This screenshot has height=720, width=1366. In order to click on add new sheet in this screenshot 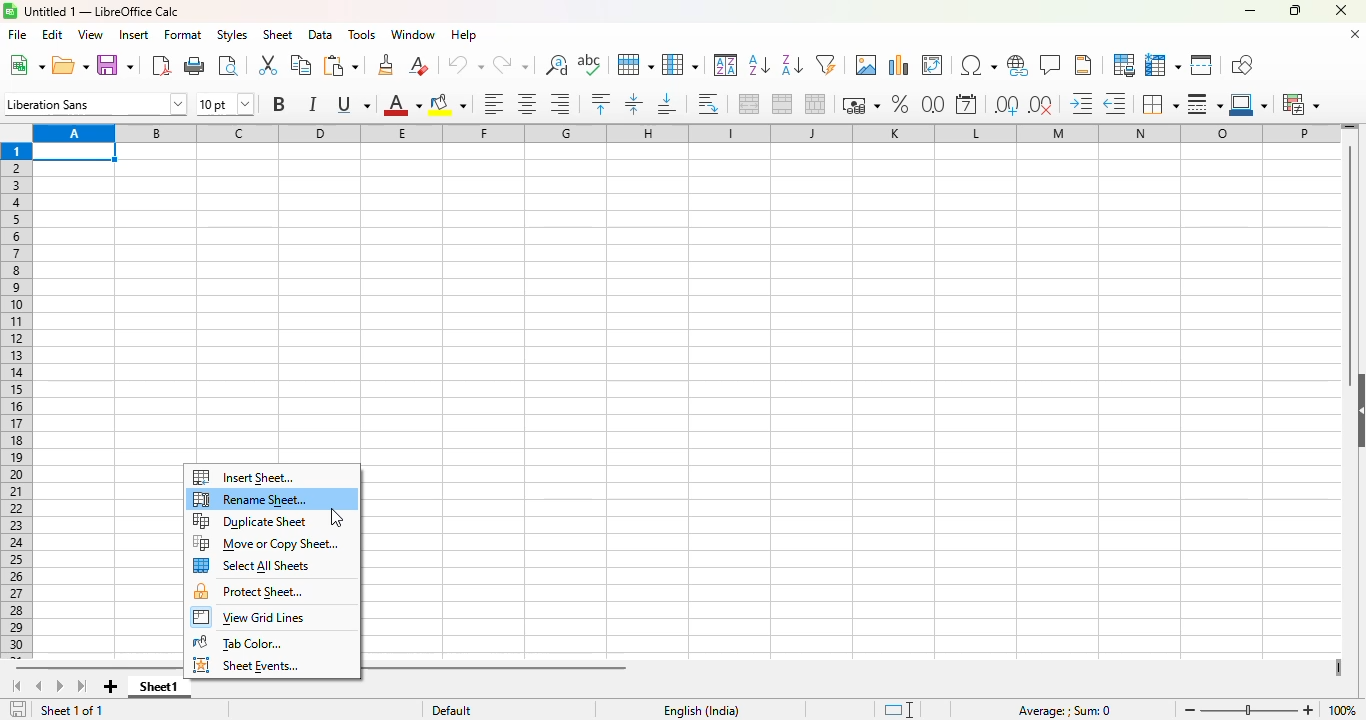, I will do `click(111, 687)`.